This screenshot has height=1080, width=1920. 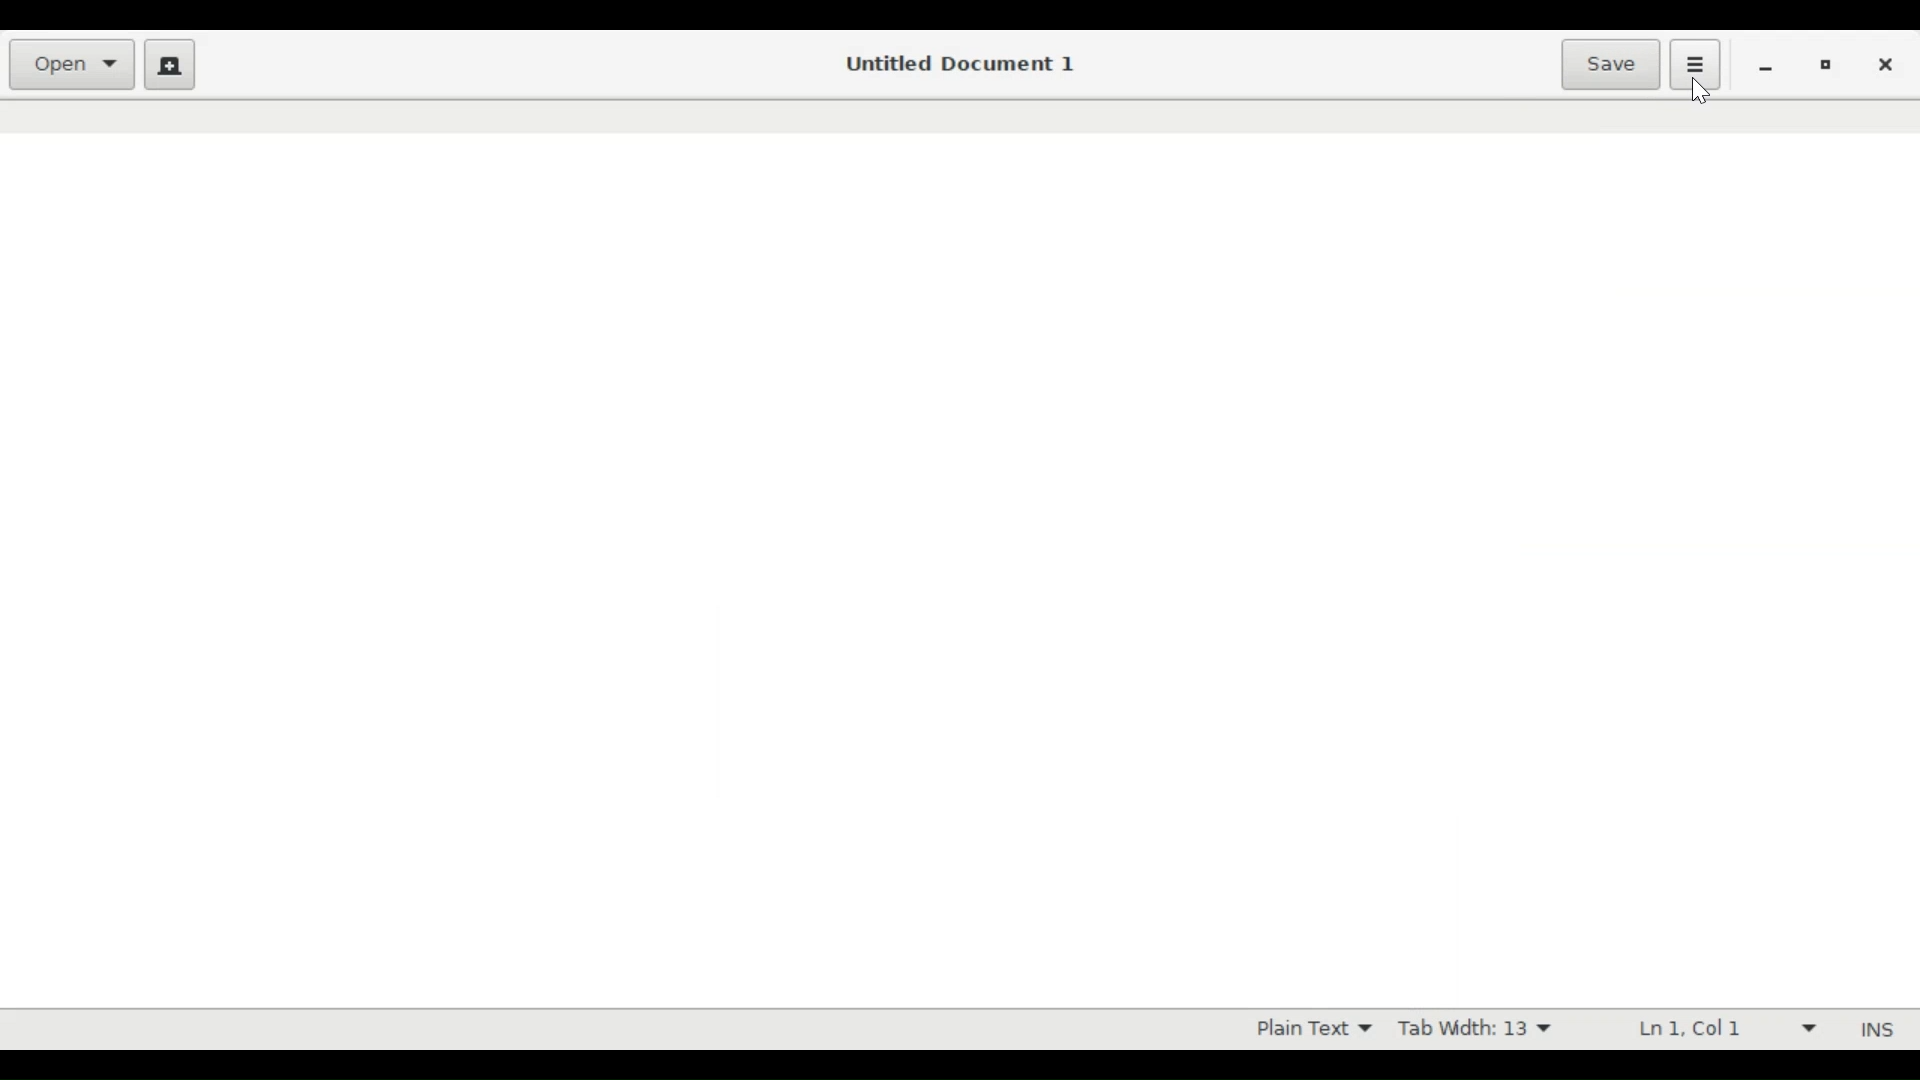 What do you see at coordinates (1310, 1027) in the screenshot?
I see `Plain Text` at bounding box center [1310, 1027].